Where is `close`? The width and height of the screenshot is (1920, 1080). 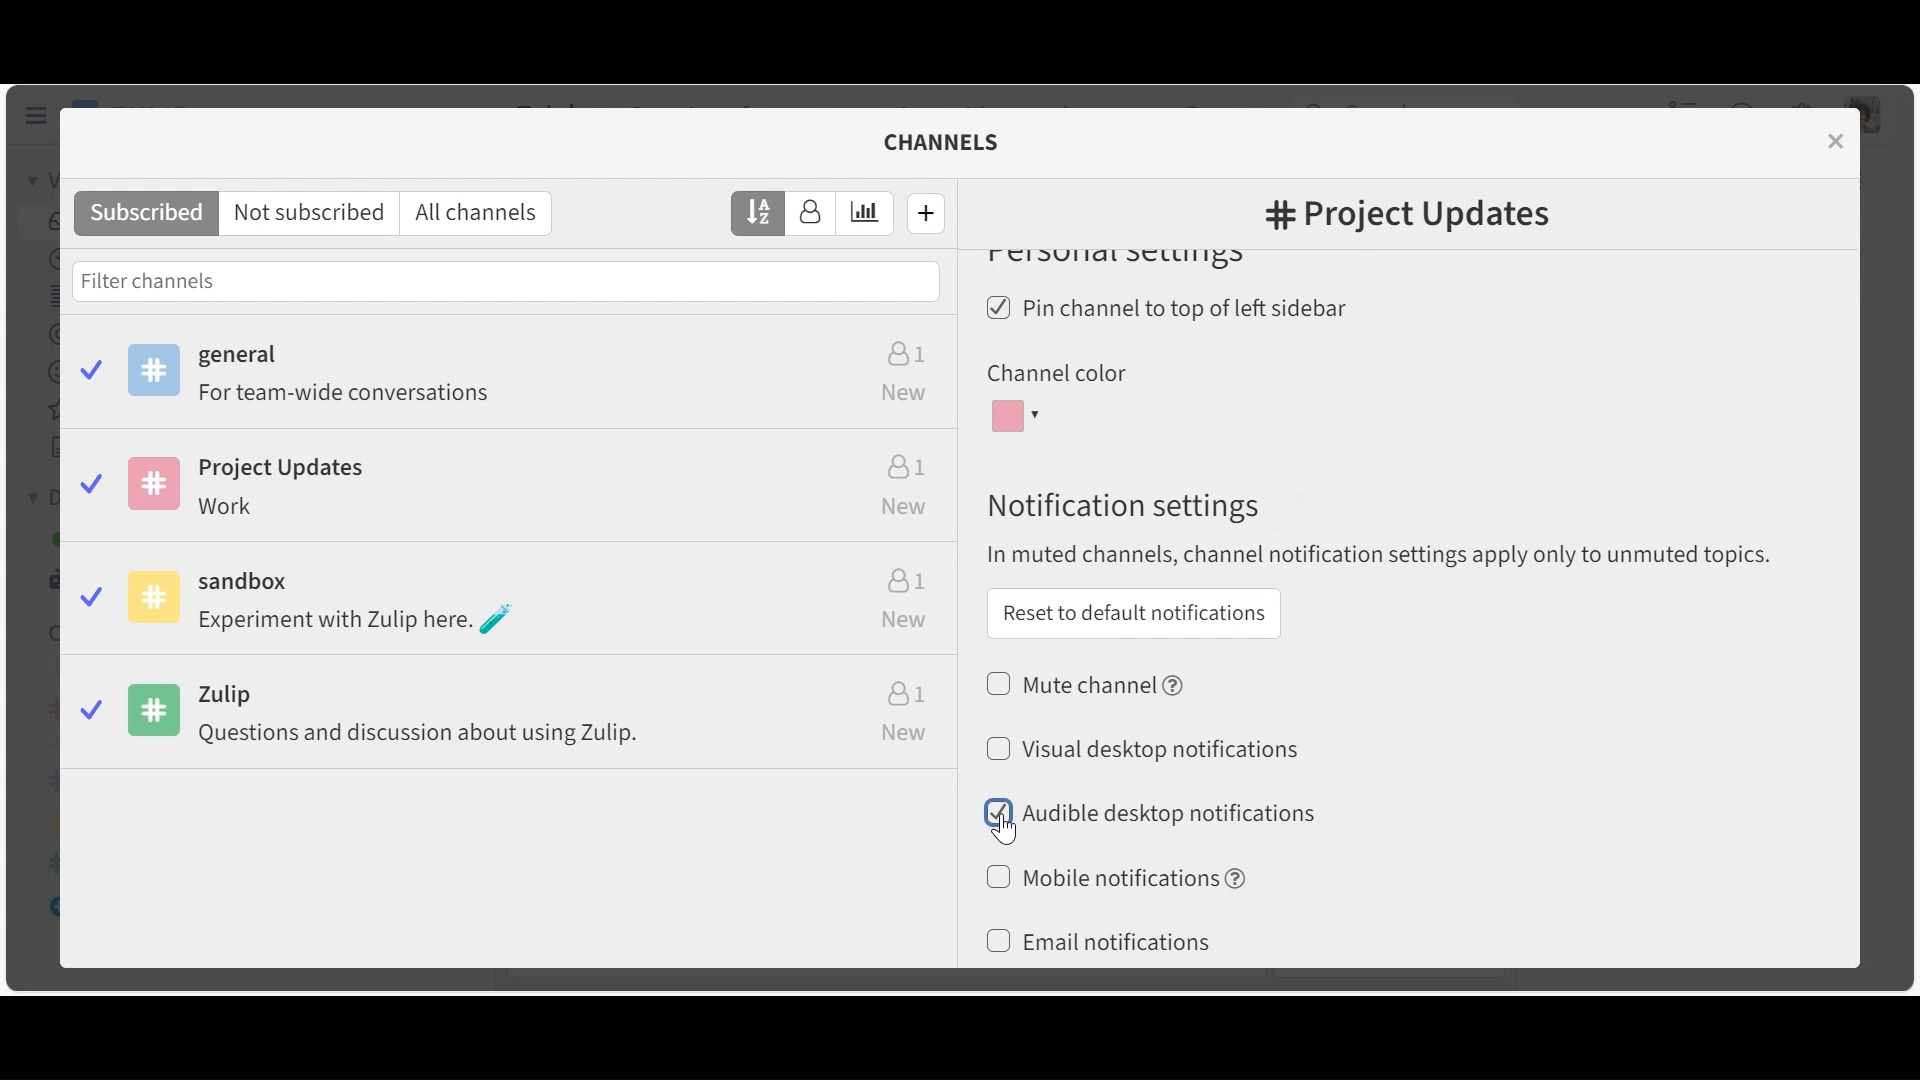
close is located at coordinates (1839, 140).